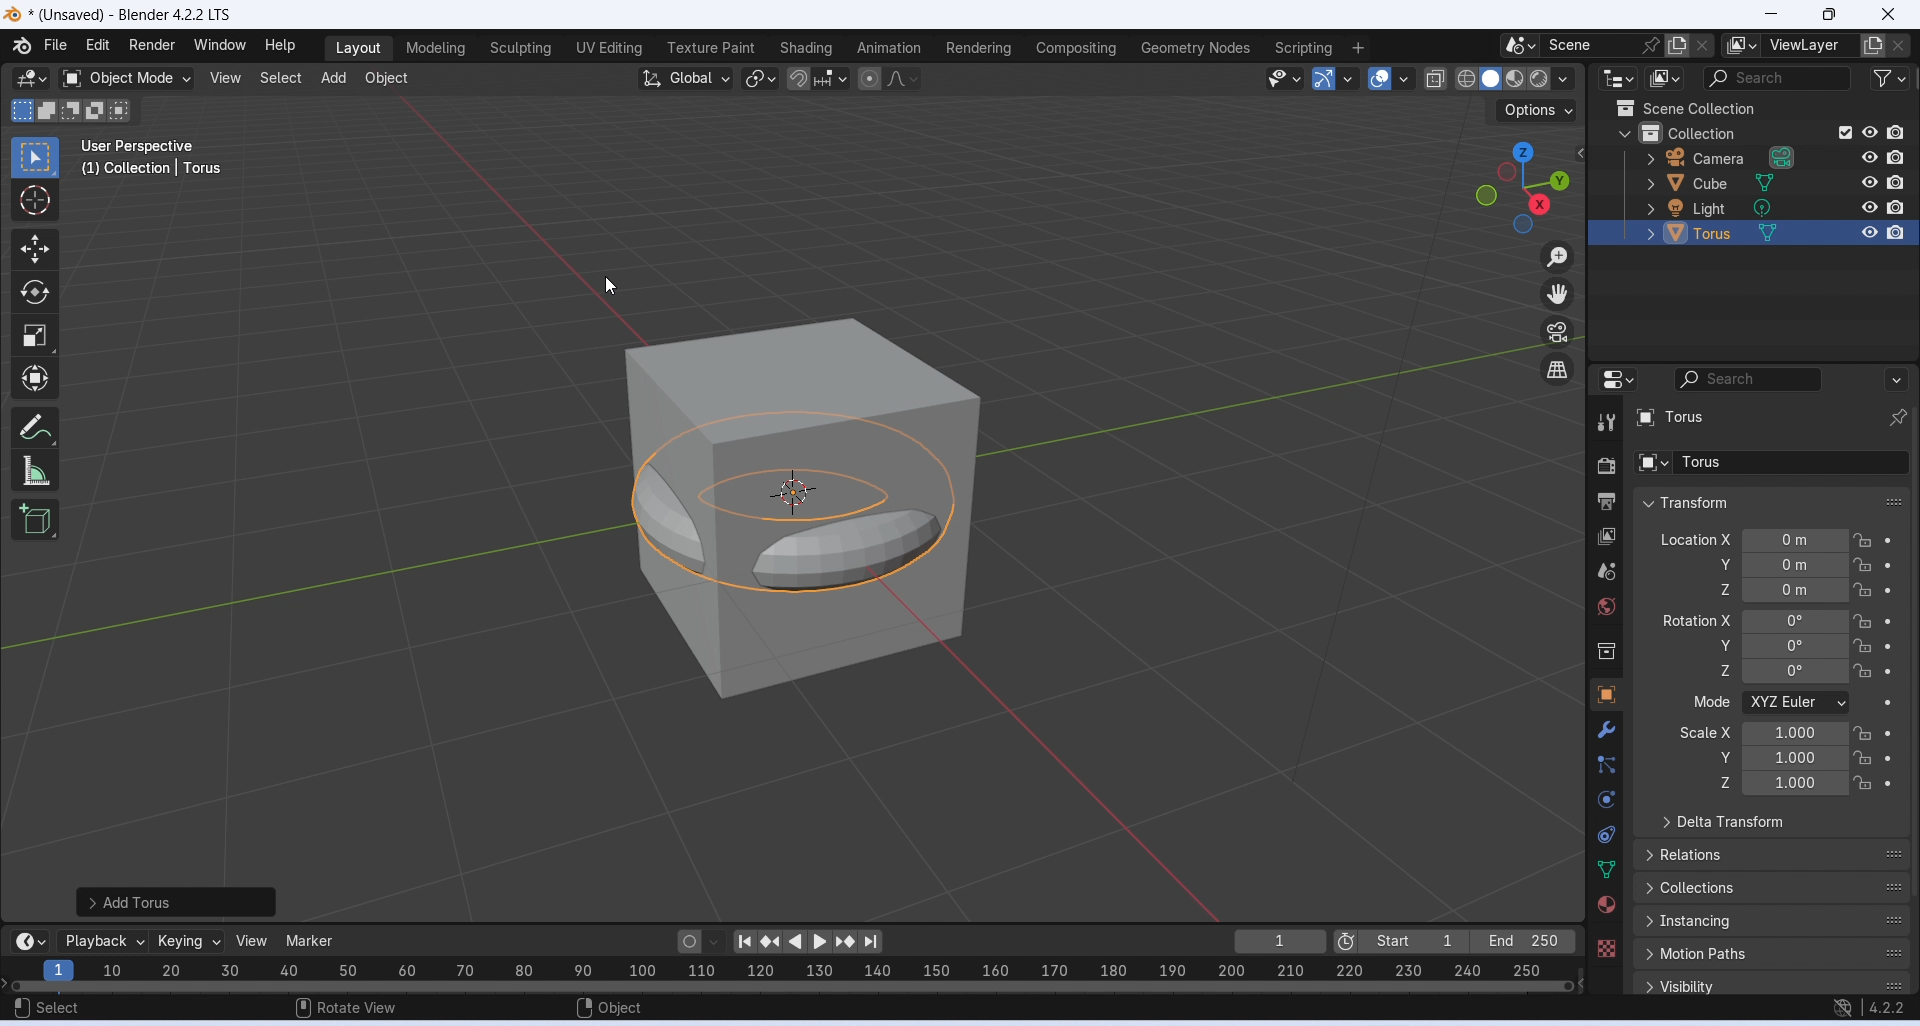  Describe the element at coordinates (1607, 765) in the screenshot. I see `Particles` at that location.